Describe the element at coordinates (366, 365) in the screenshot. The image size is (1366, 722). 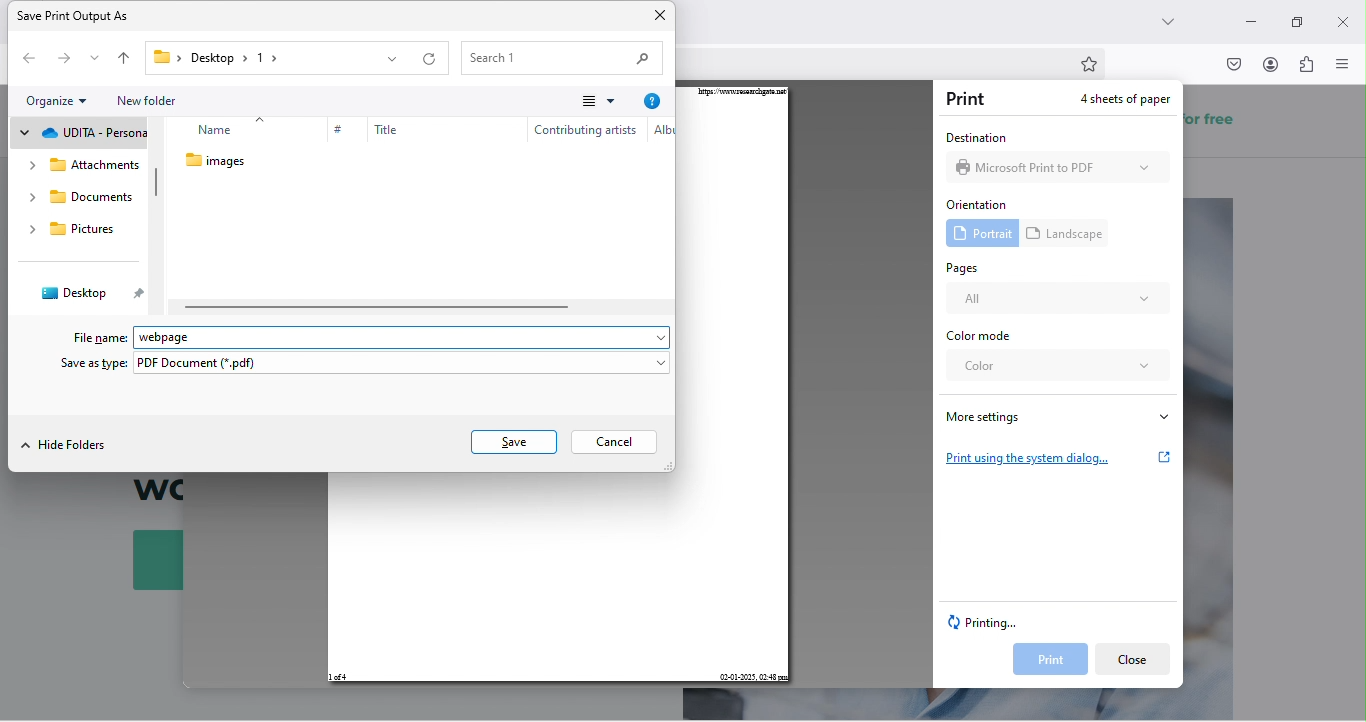
I see `save as type` at that location.